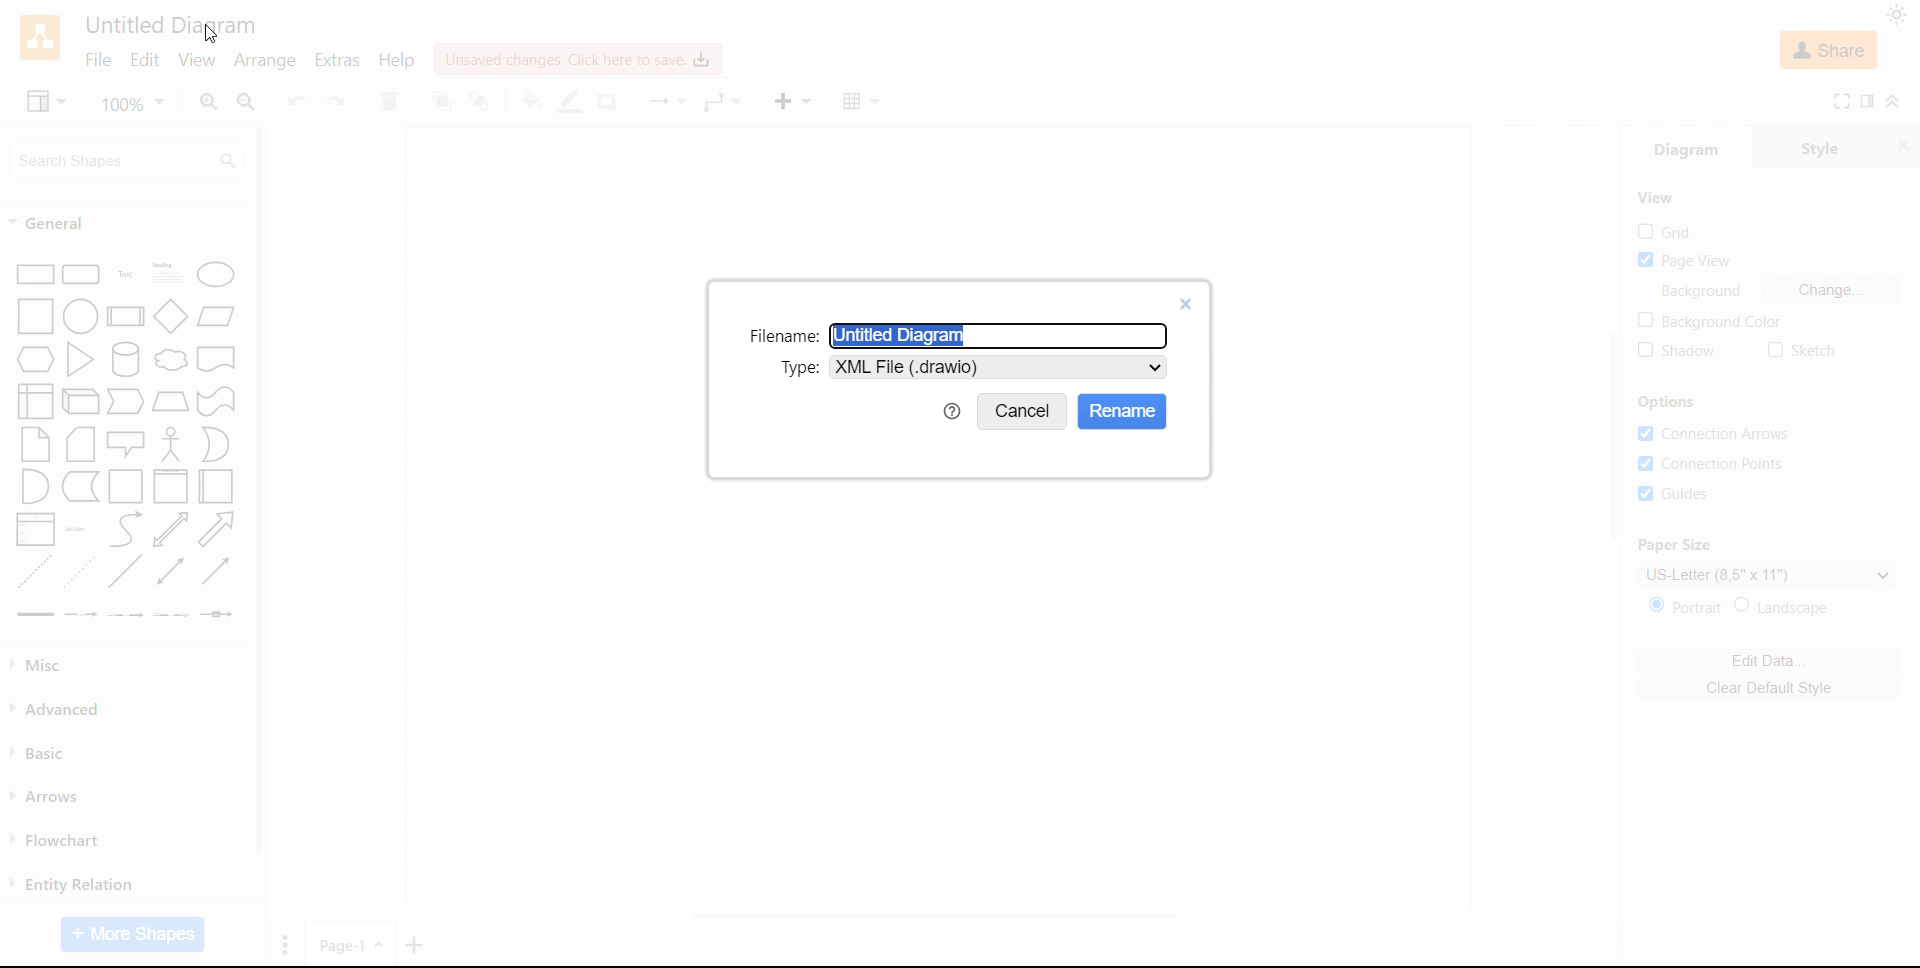  What do you see at coordinates (1869, 101) in the screenshot?
I see `Format ` at bounding box center [1869, 101].